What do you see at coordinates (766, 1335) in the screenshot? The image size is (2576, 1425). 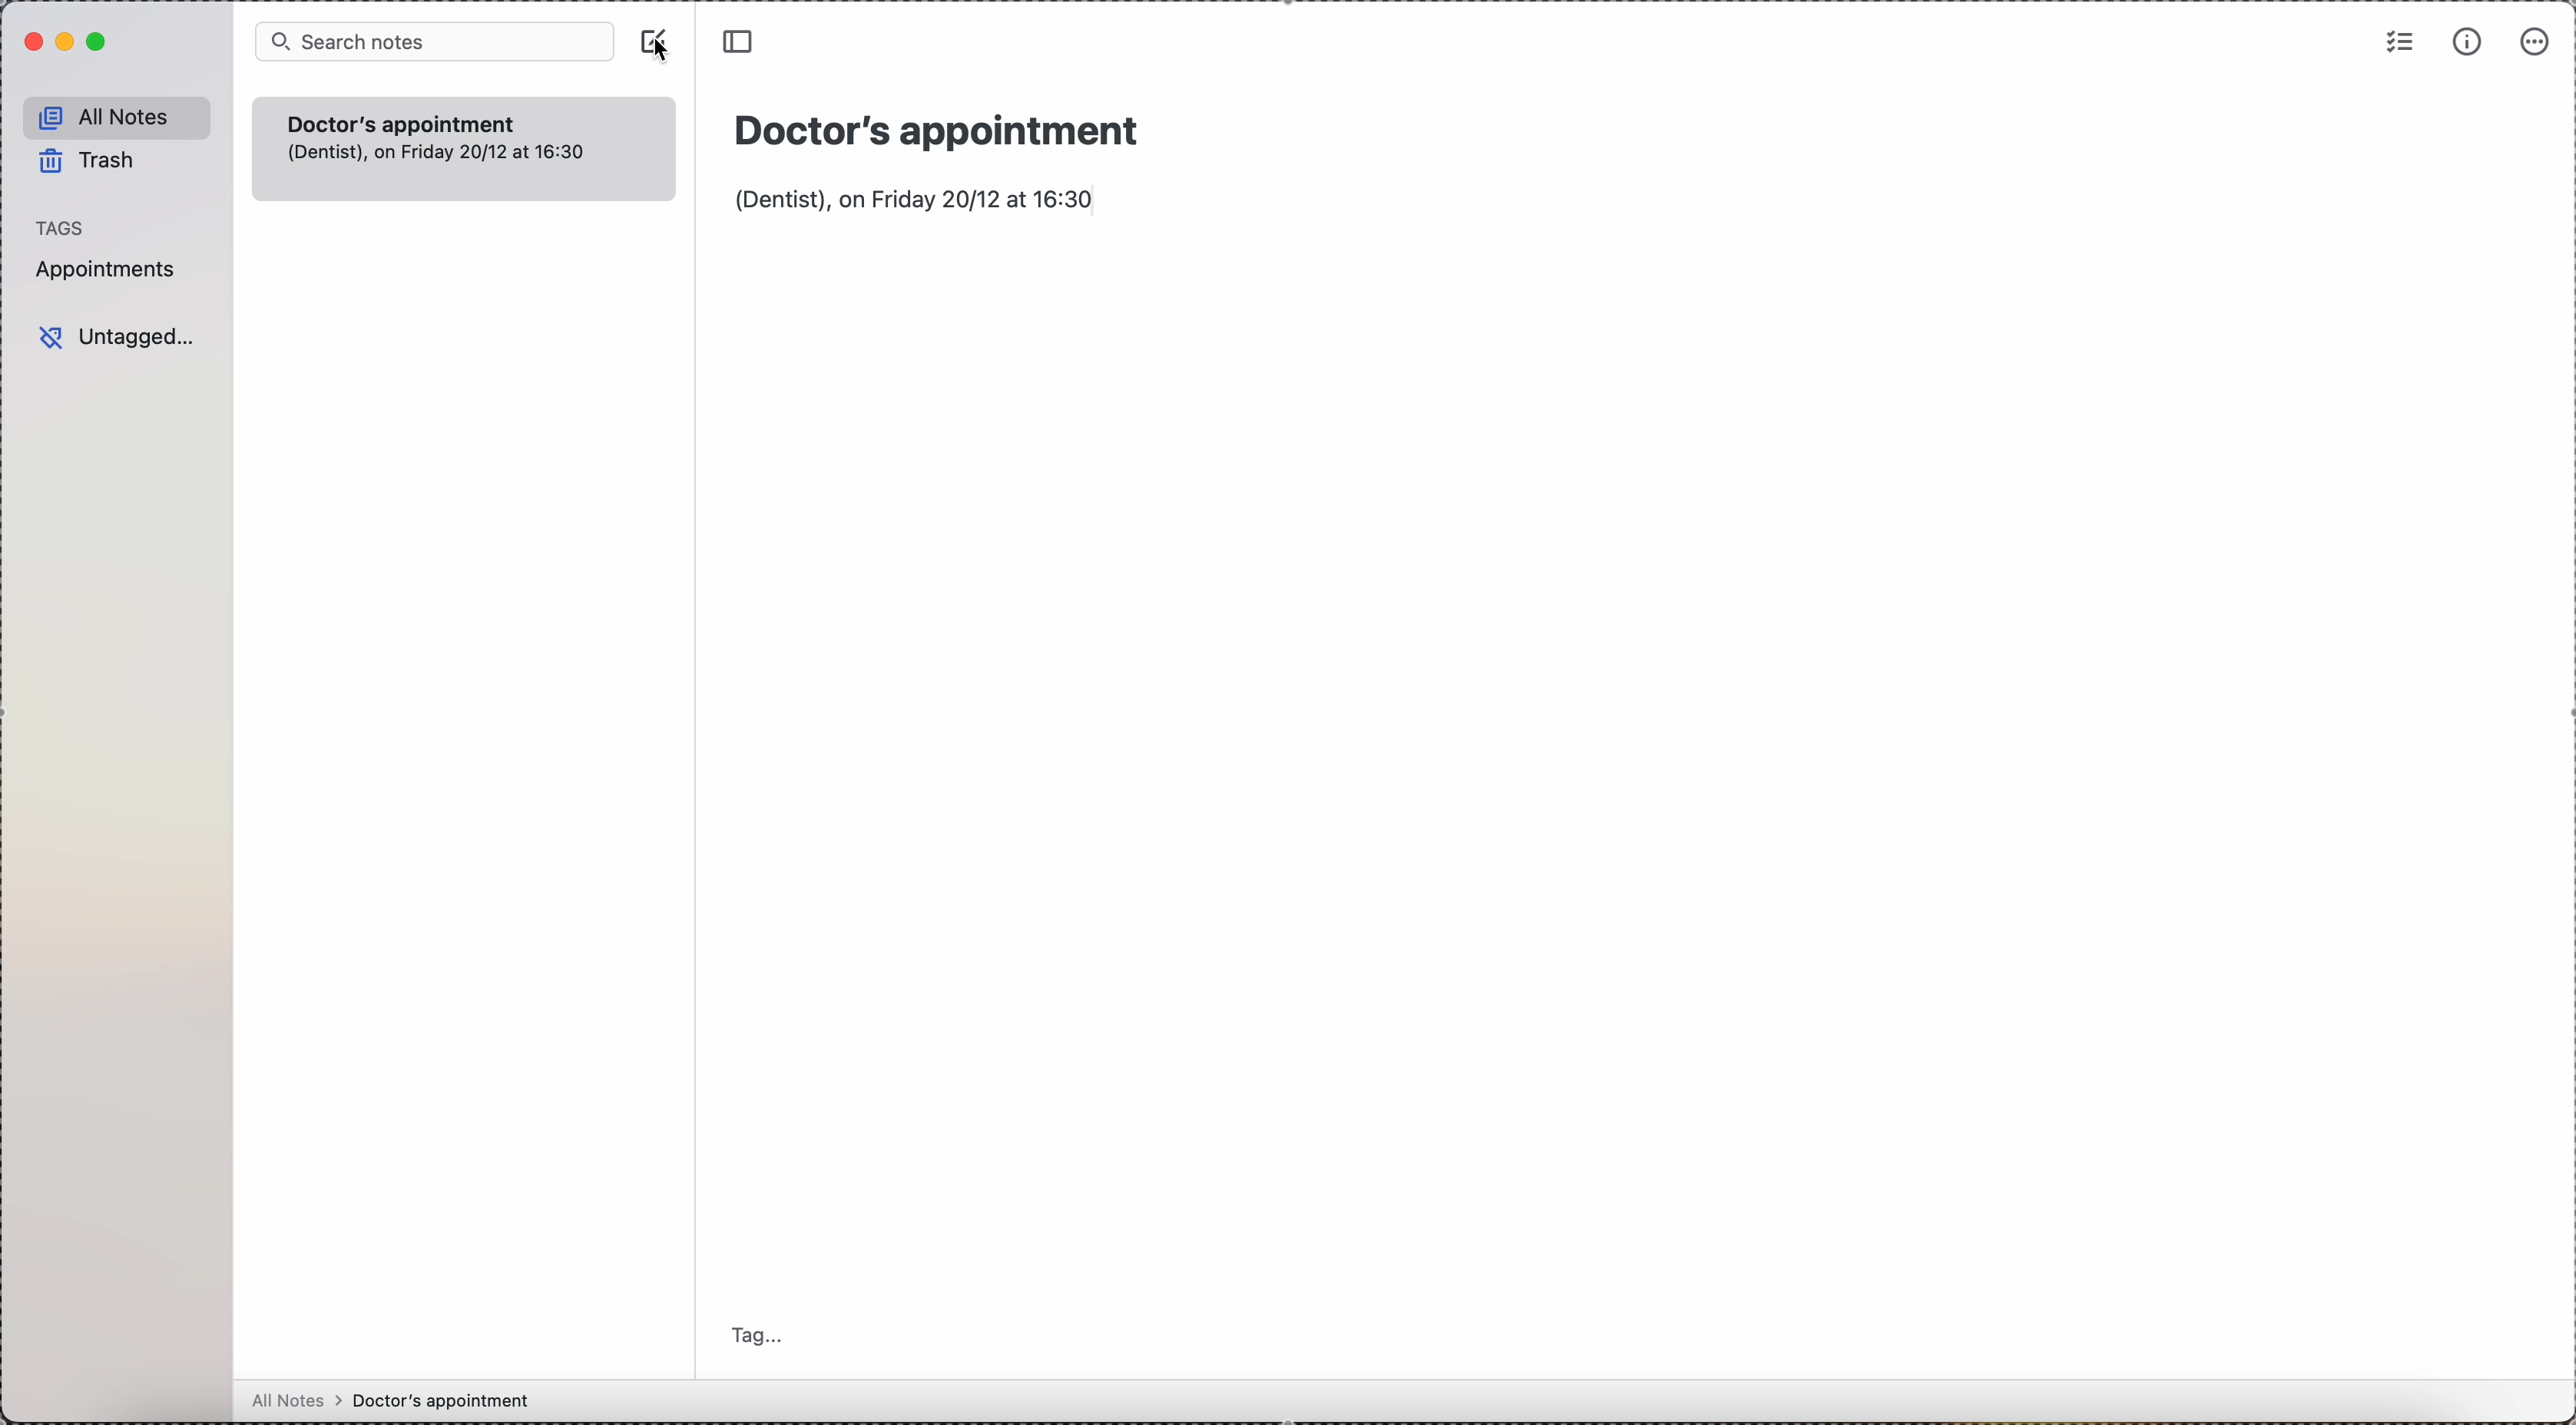 I see `tag` at bounding box center [766, 1335].